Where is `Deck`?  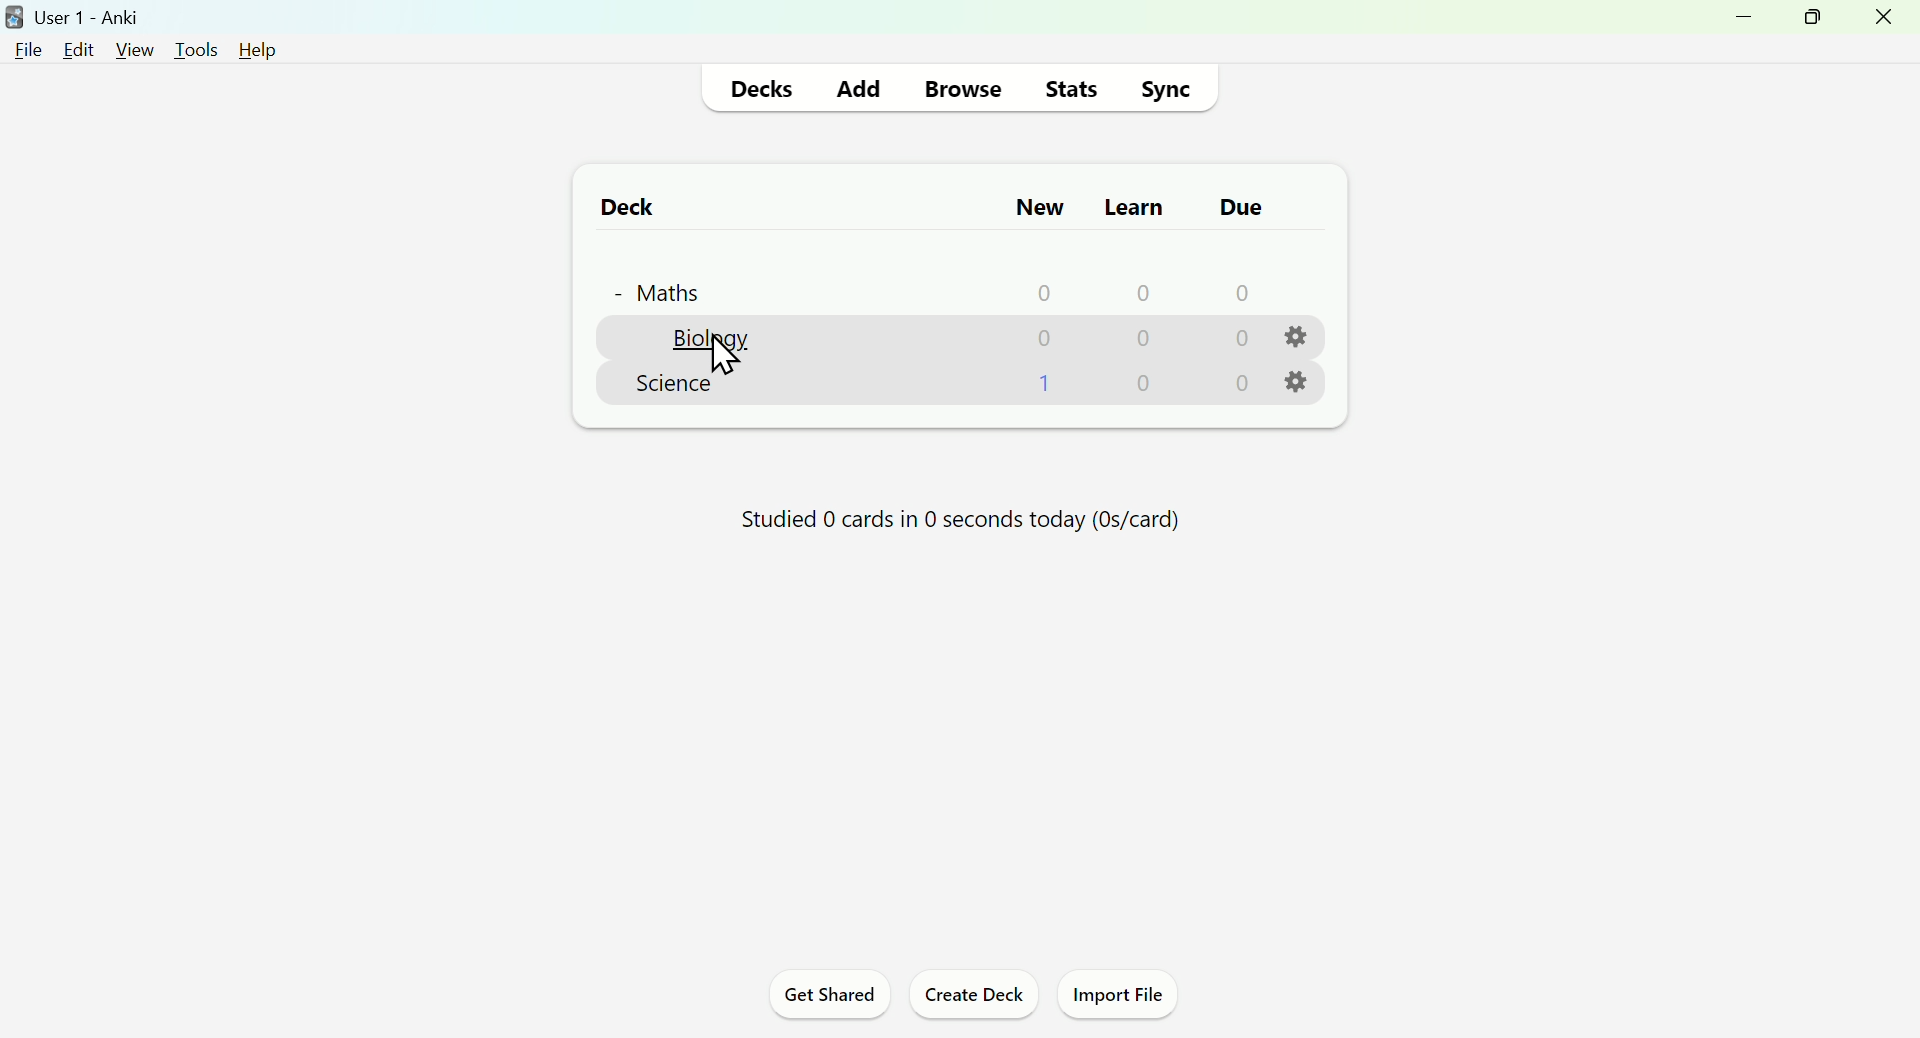
Deck is located at coordinates (626, 210).